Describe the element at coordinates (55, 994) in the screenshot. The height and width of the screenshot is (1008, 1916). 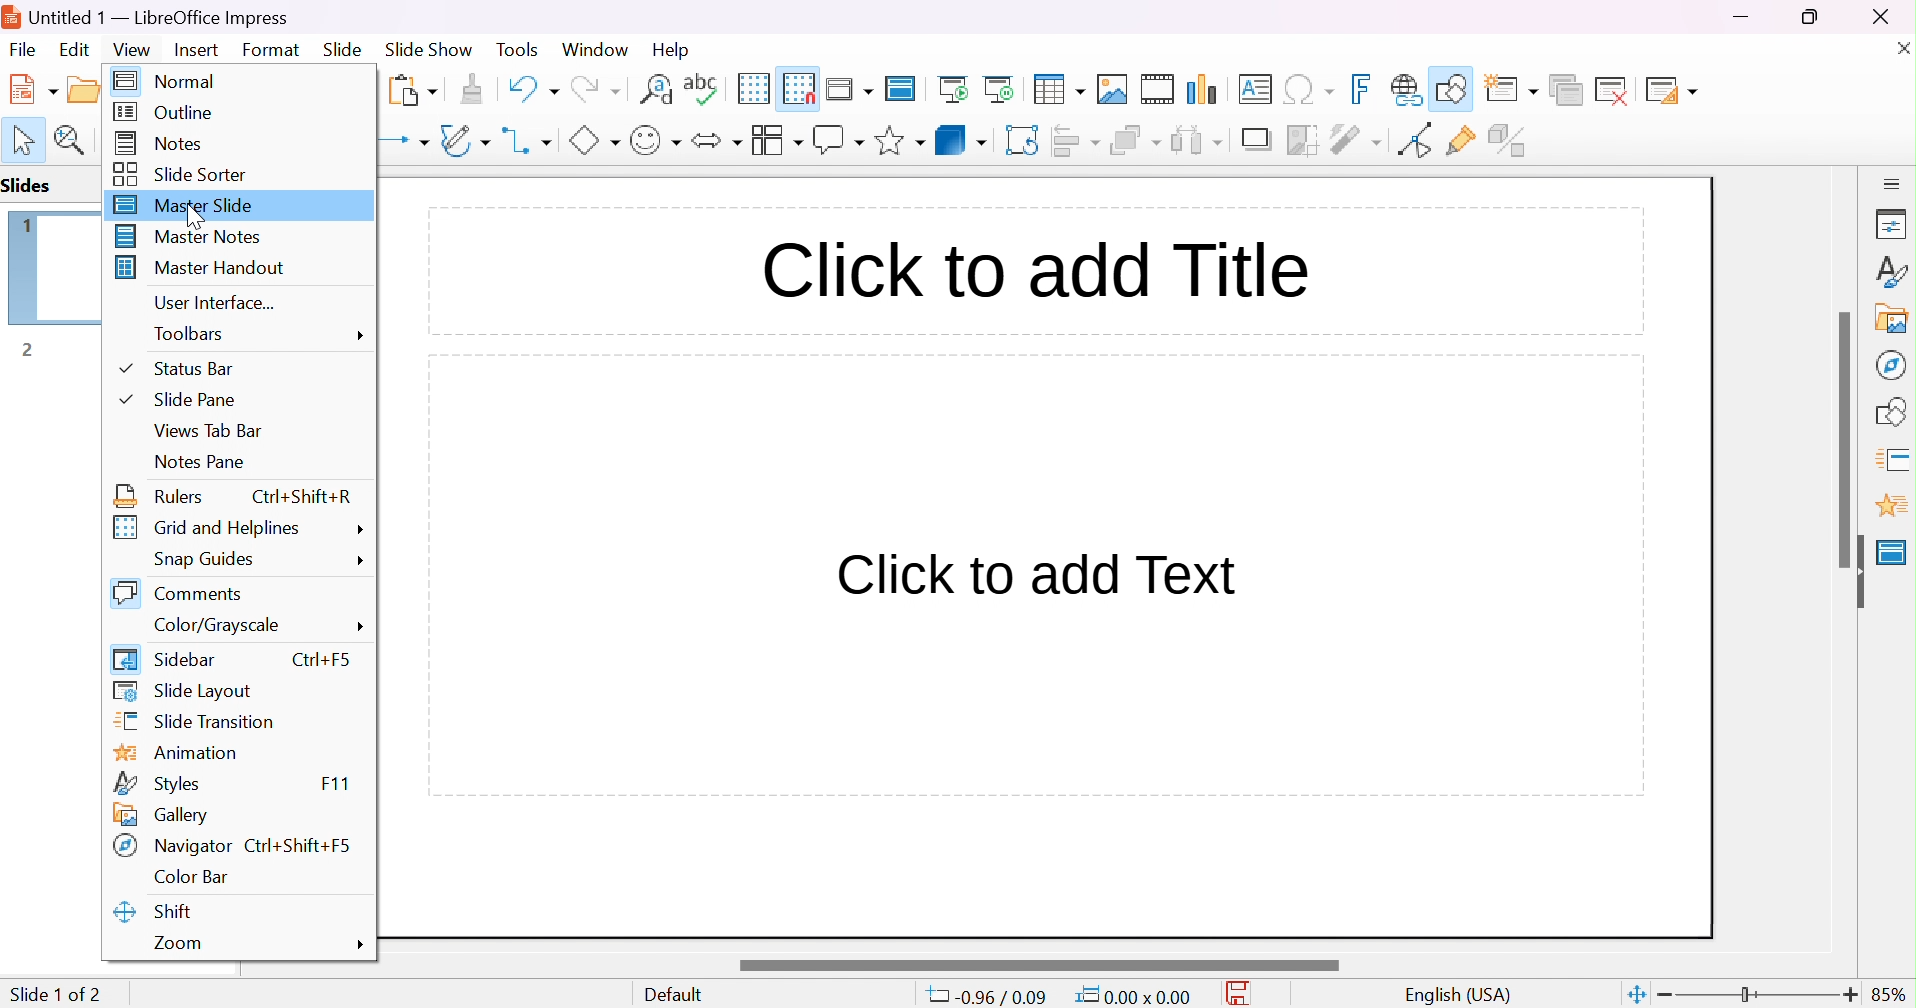
I see `slide 1 of 2` at that location.